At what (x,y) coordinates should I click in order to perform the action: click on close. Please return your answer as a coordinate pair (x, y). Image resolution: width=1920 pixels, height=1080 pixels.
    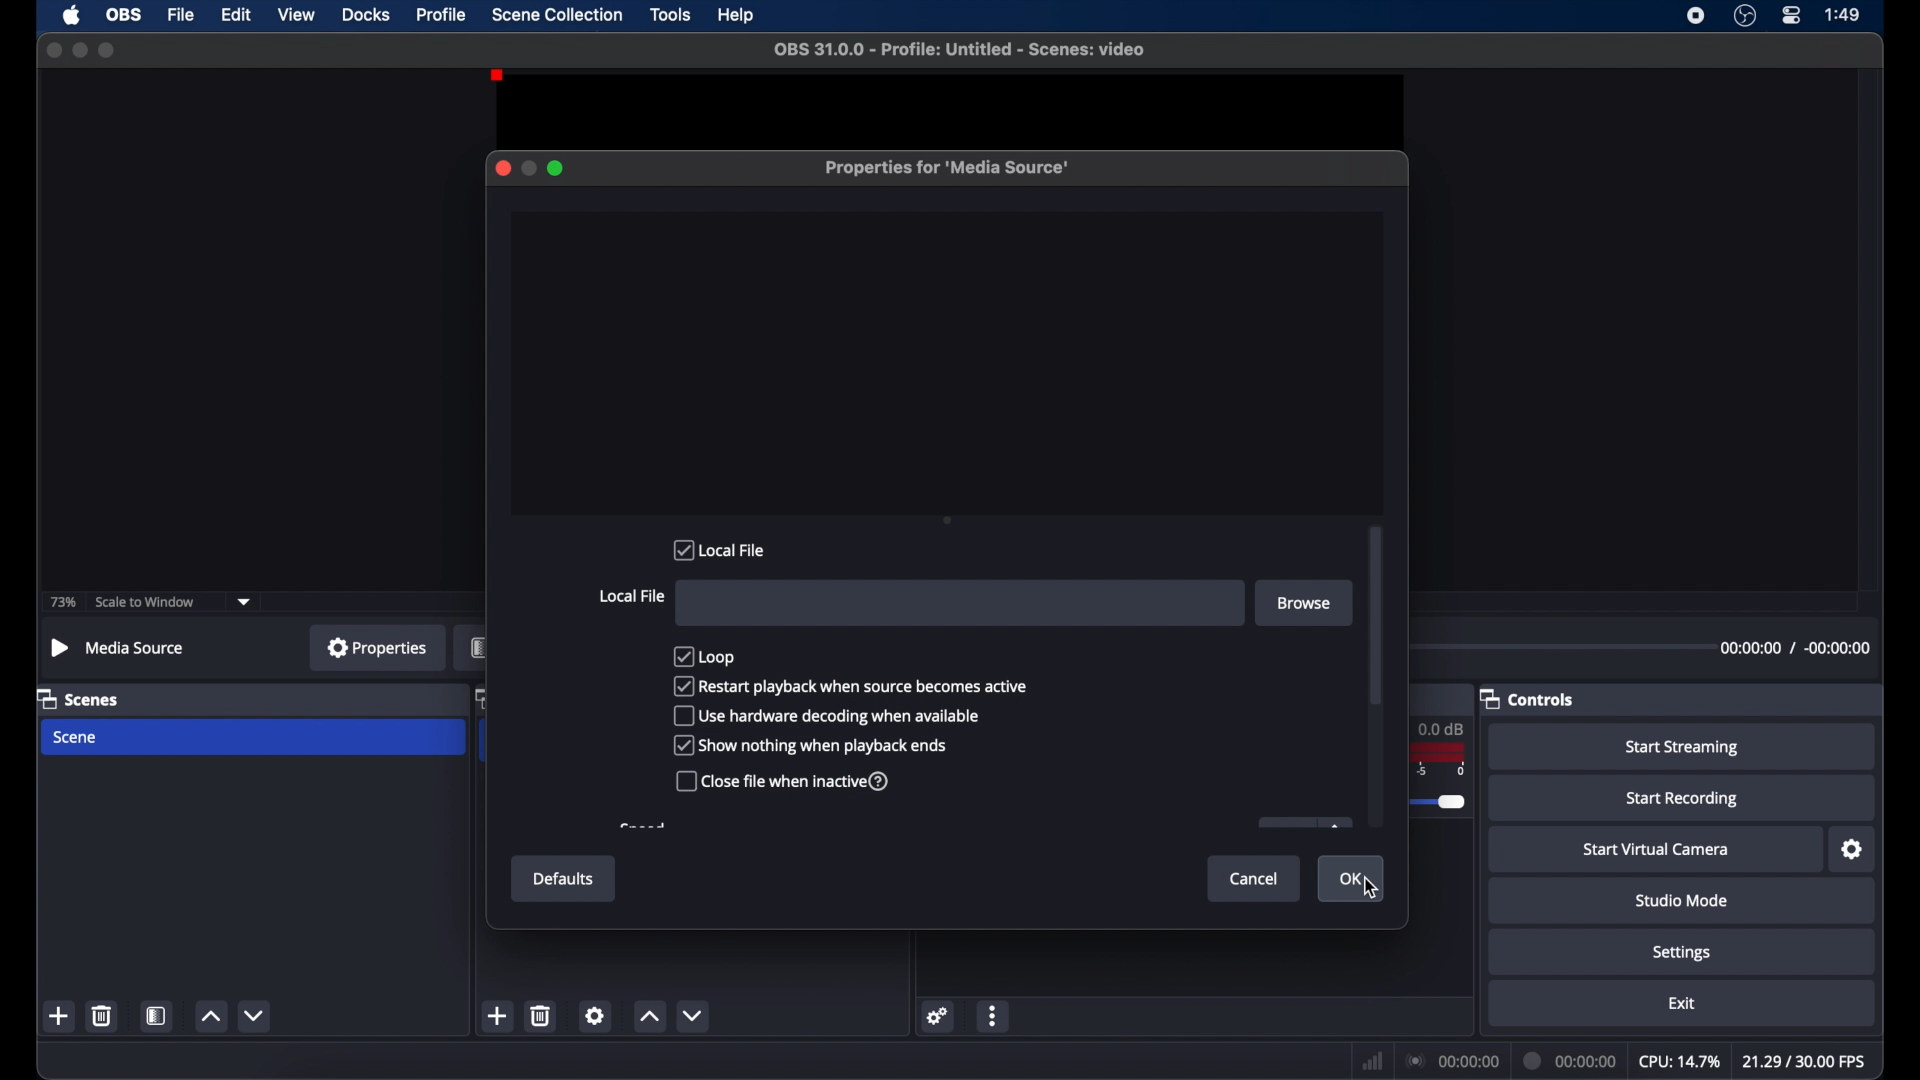
    Looking at the image, I should click on (53, 50).